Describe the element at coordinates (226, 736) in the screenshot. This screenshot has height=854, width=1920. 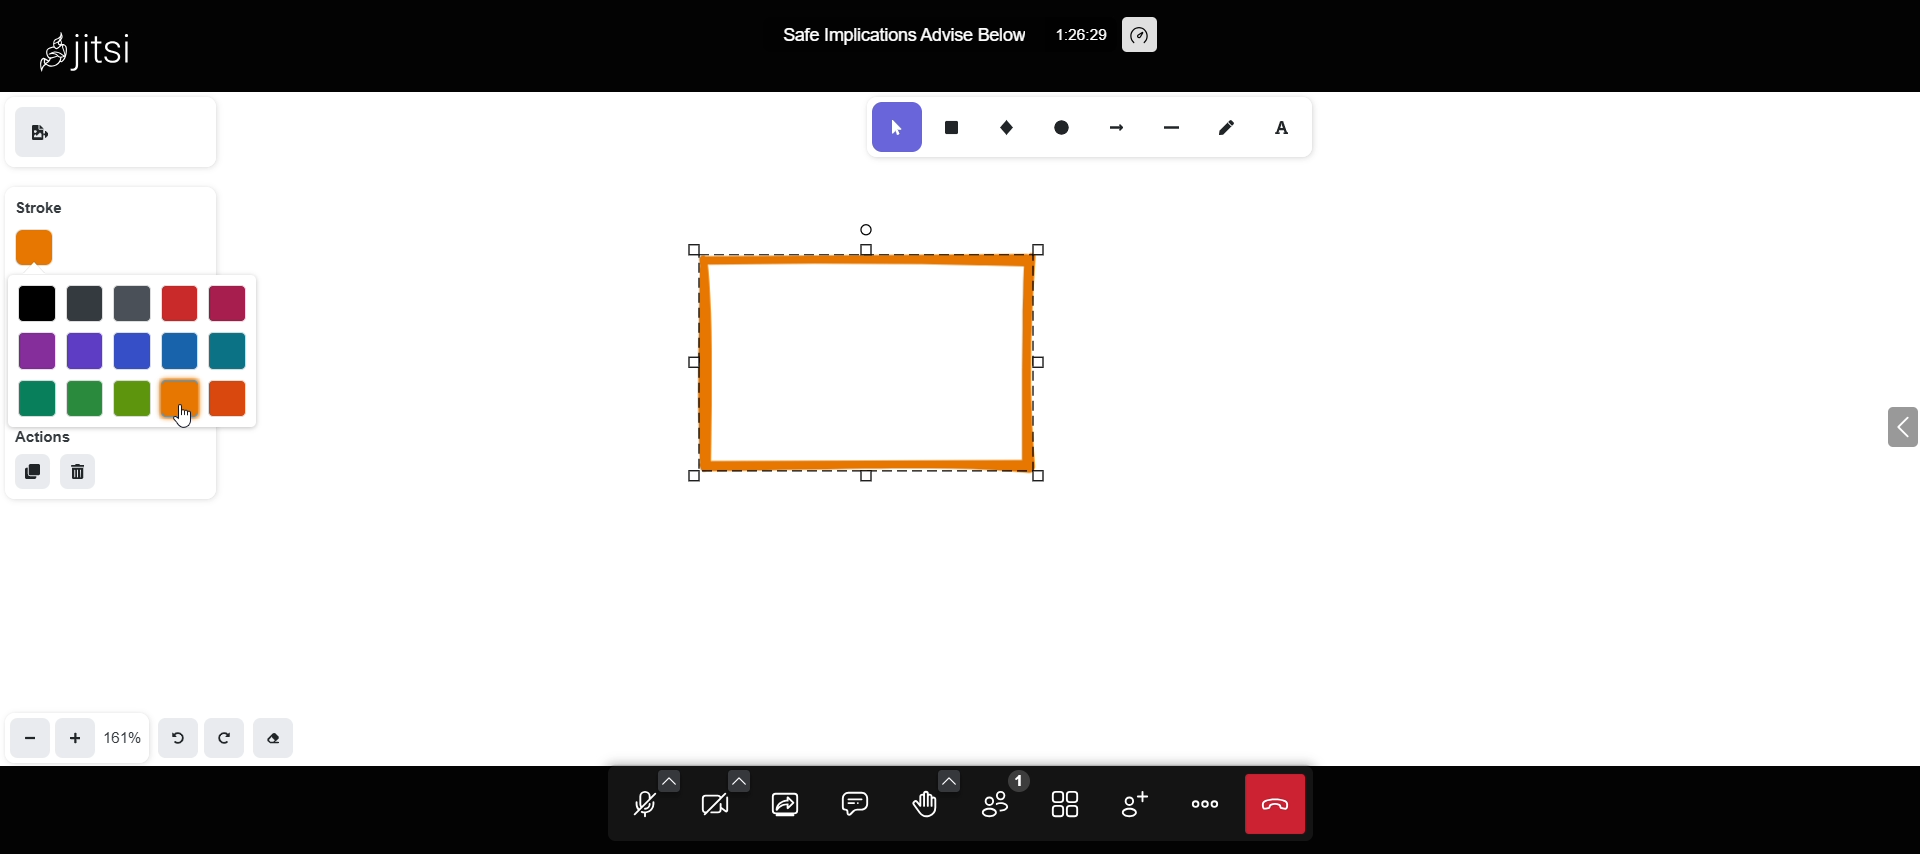
I see `redo` at that location.